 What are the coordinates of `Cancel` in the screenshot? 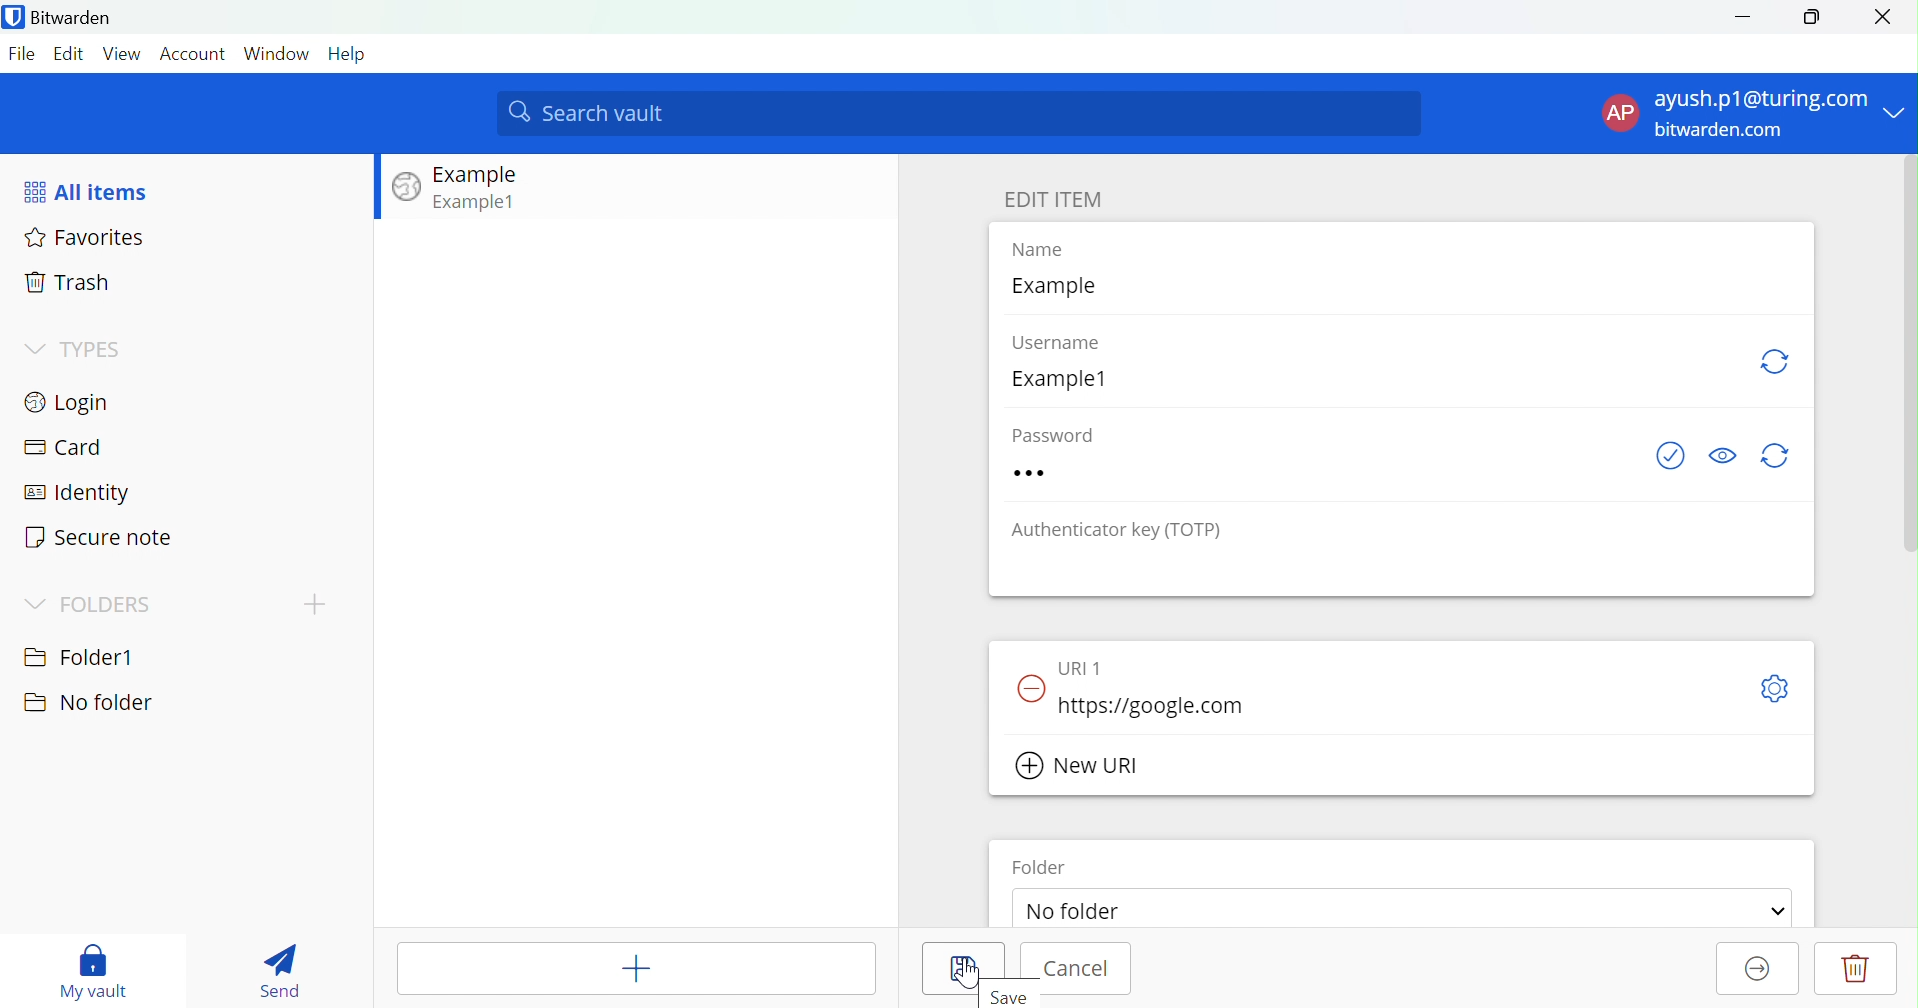 It's located at (1080, 971).